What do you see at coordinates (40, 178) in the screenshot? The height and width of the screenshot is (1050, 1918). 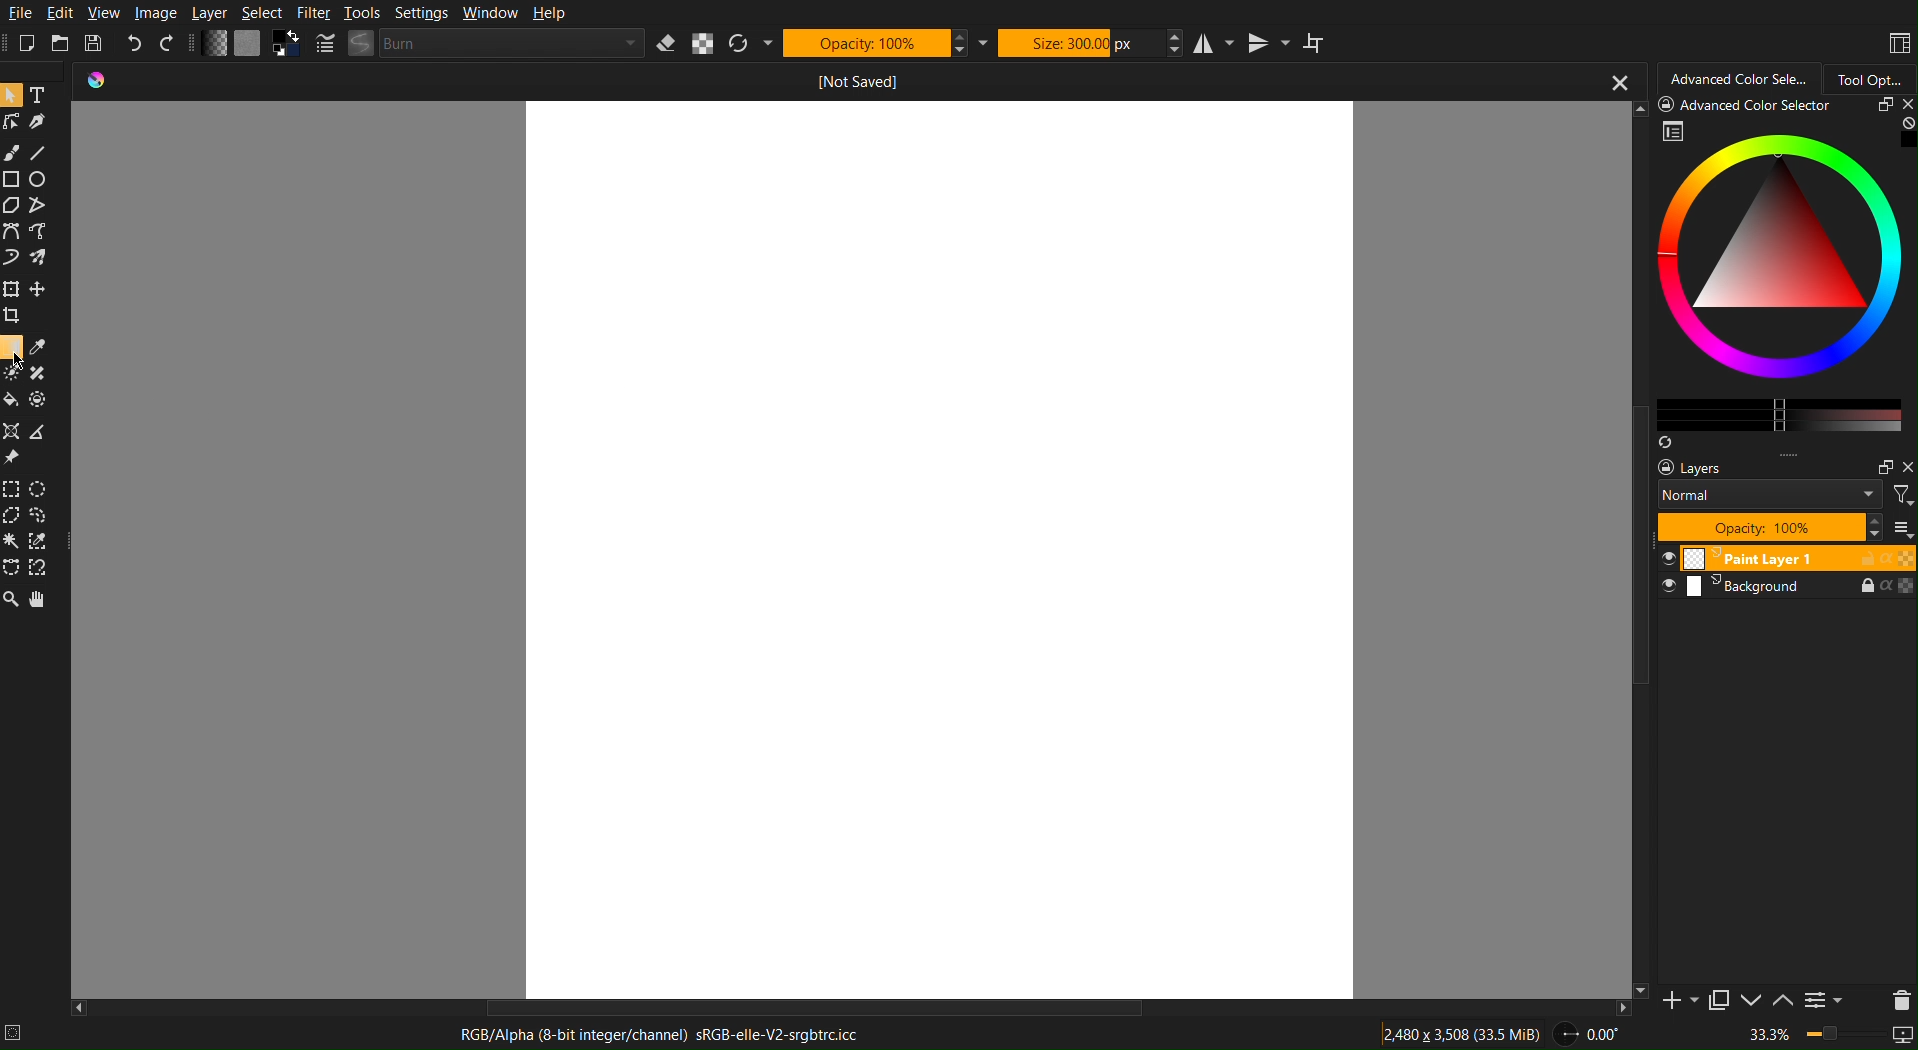 I see `Circle` at bounding box center [40, 178].